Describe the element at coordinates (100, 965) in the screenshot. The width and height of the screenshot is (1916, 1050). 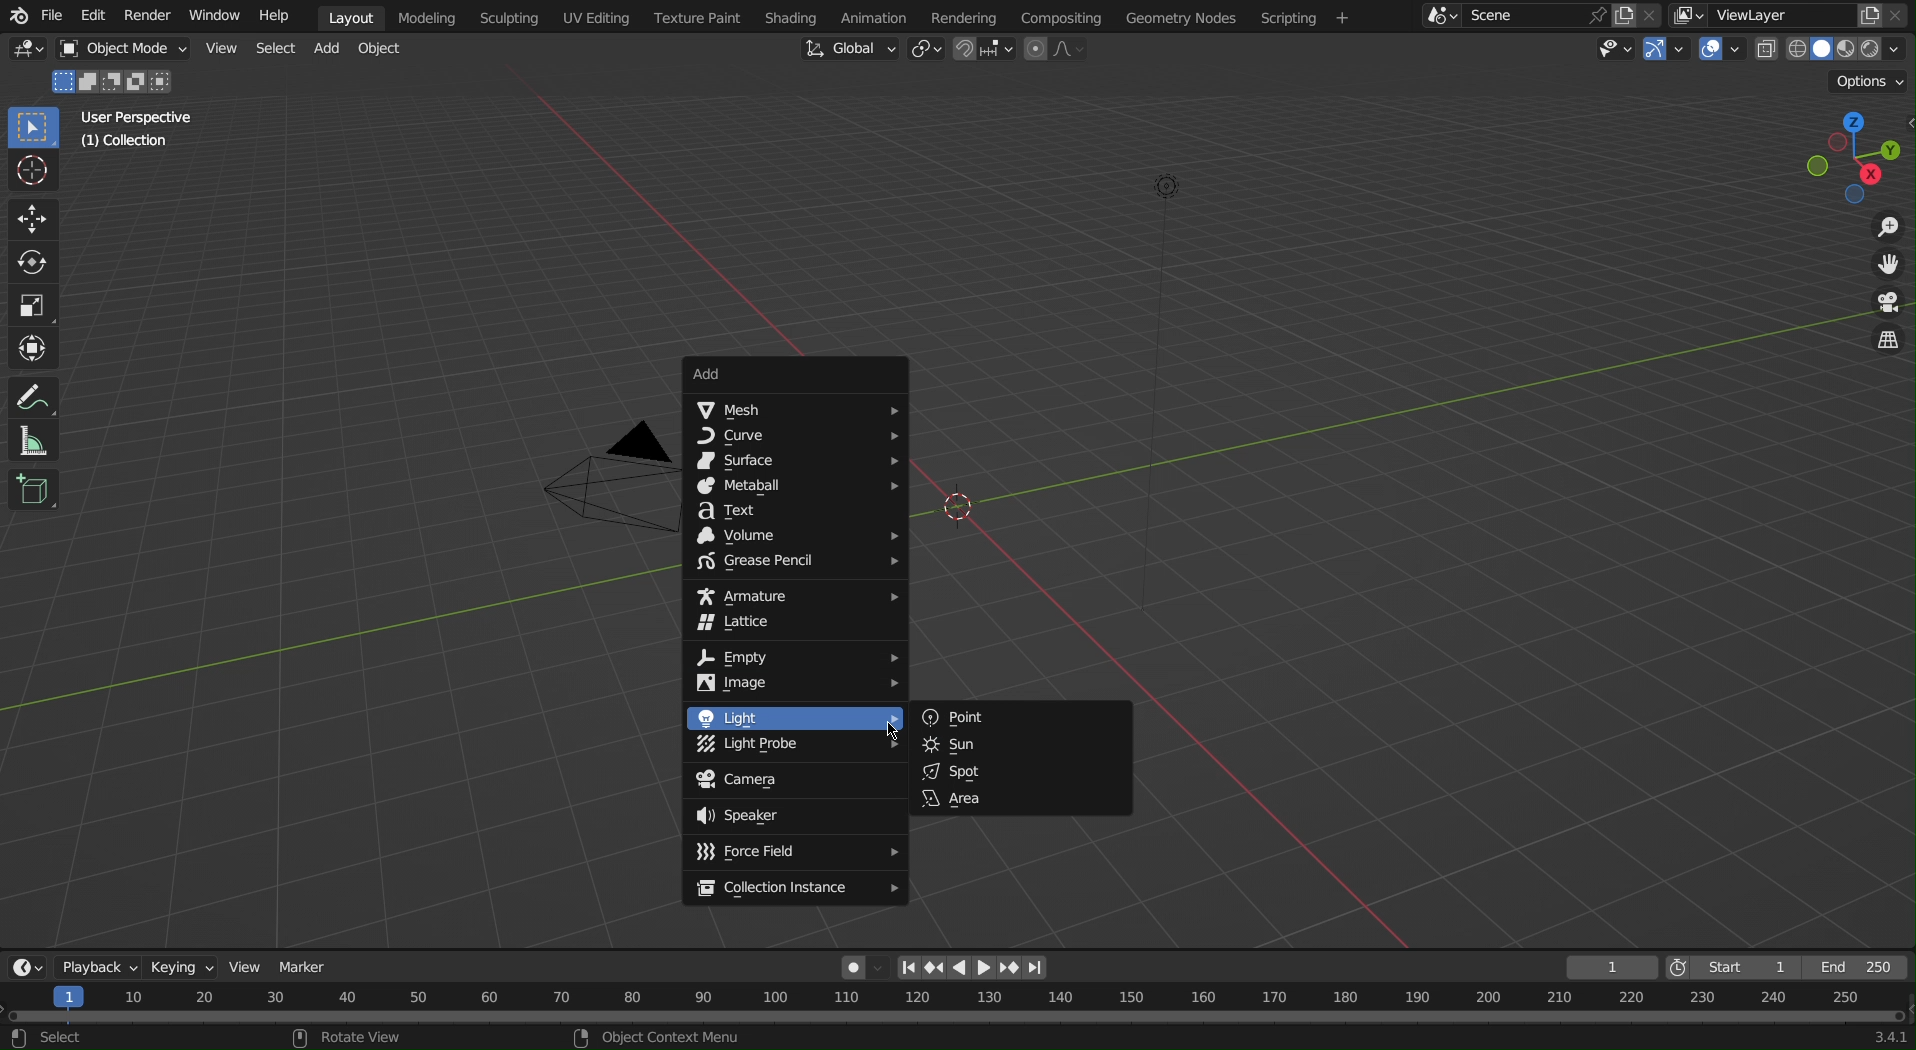
I see `Playback` at that location.